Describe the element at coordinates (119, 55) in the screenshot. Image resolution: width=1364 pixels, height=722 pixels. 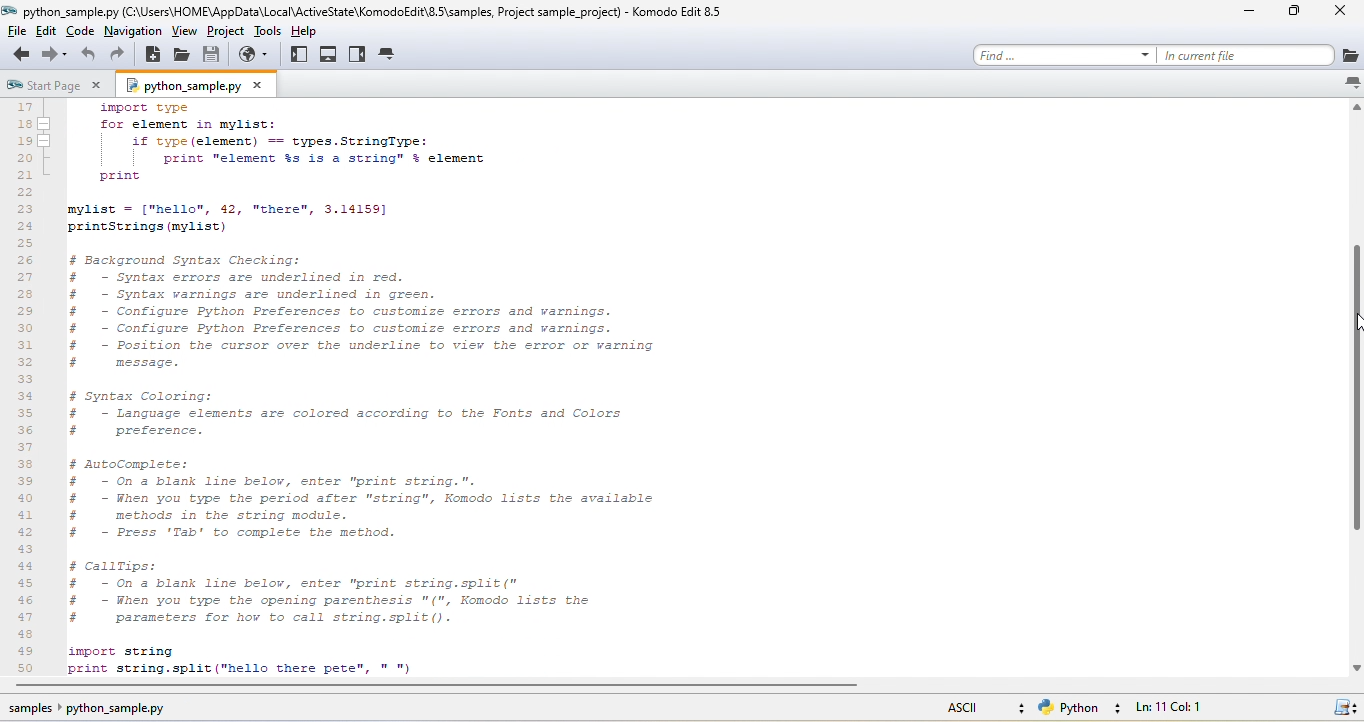
I see `redo` at that location.